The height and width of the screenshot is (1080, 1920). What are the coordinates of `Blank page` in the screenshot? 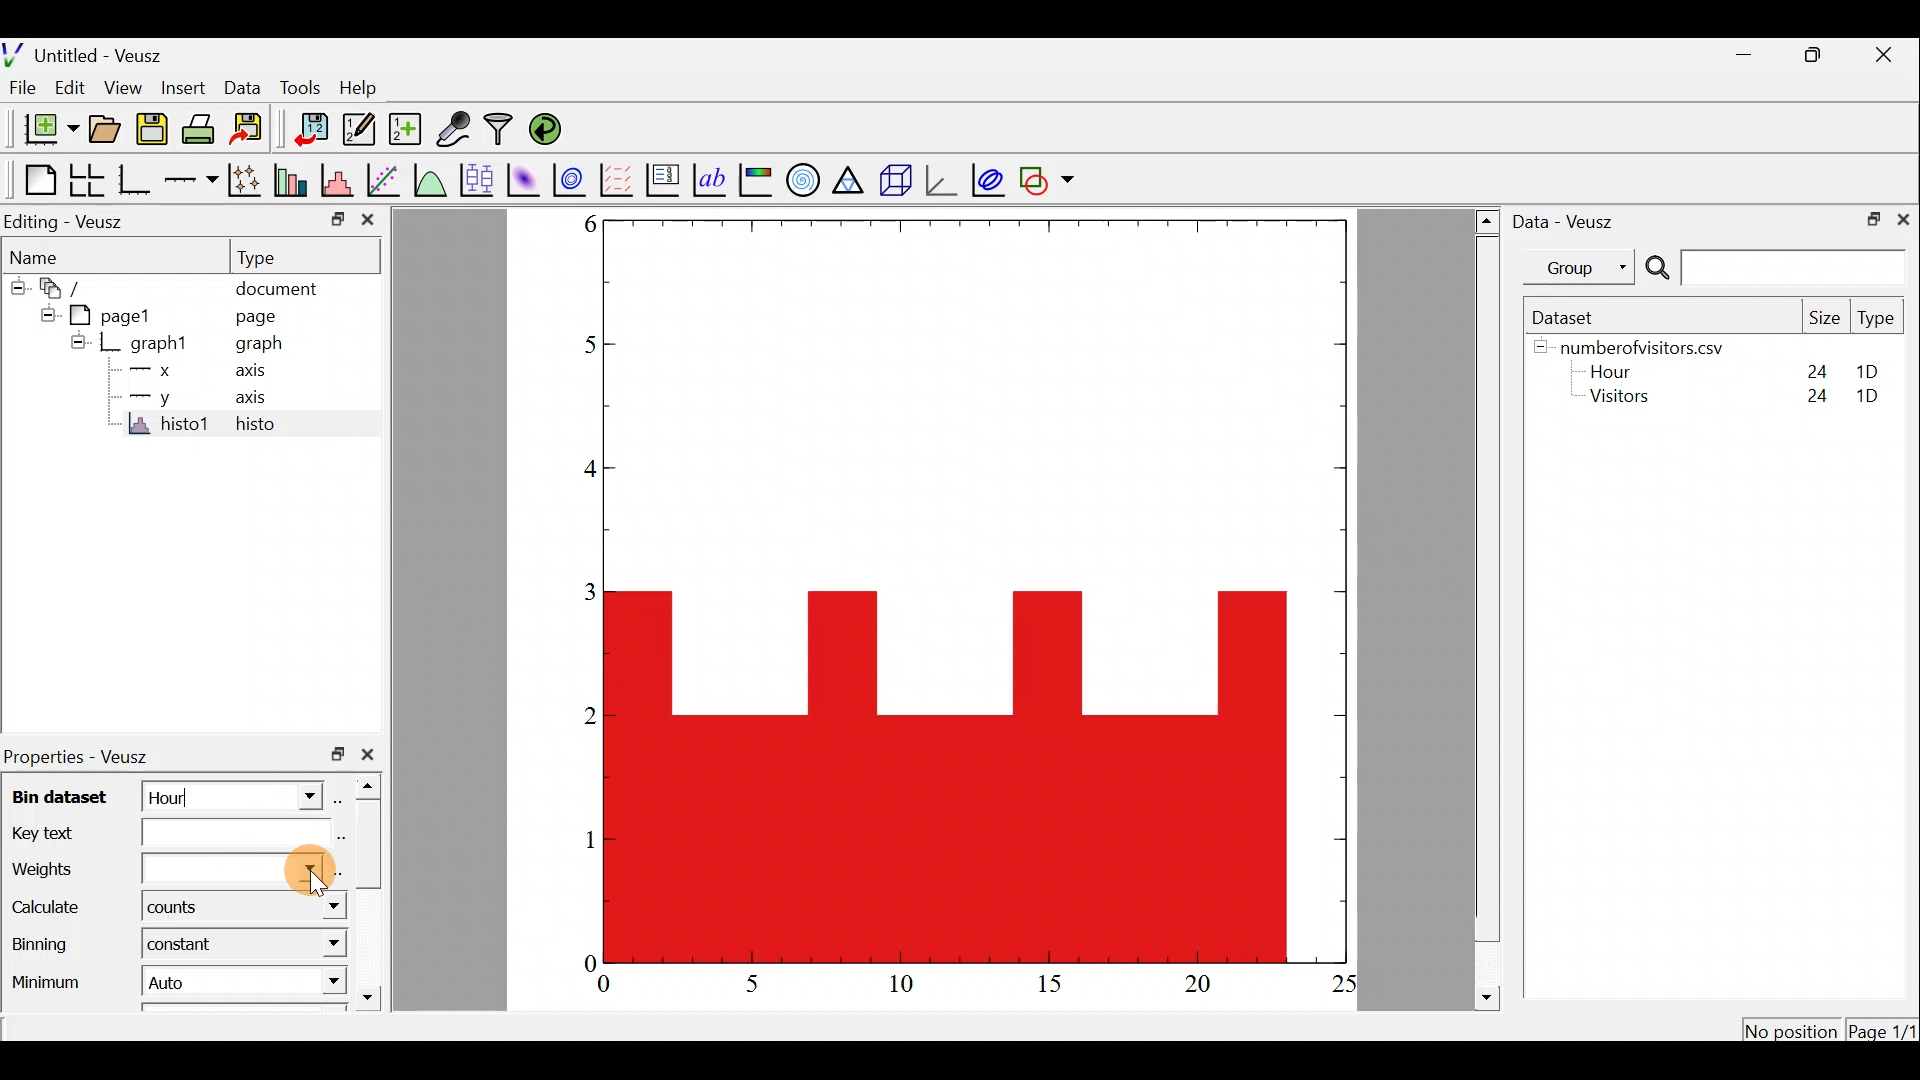 It's located at (34, 178).